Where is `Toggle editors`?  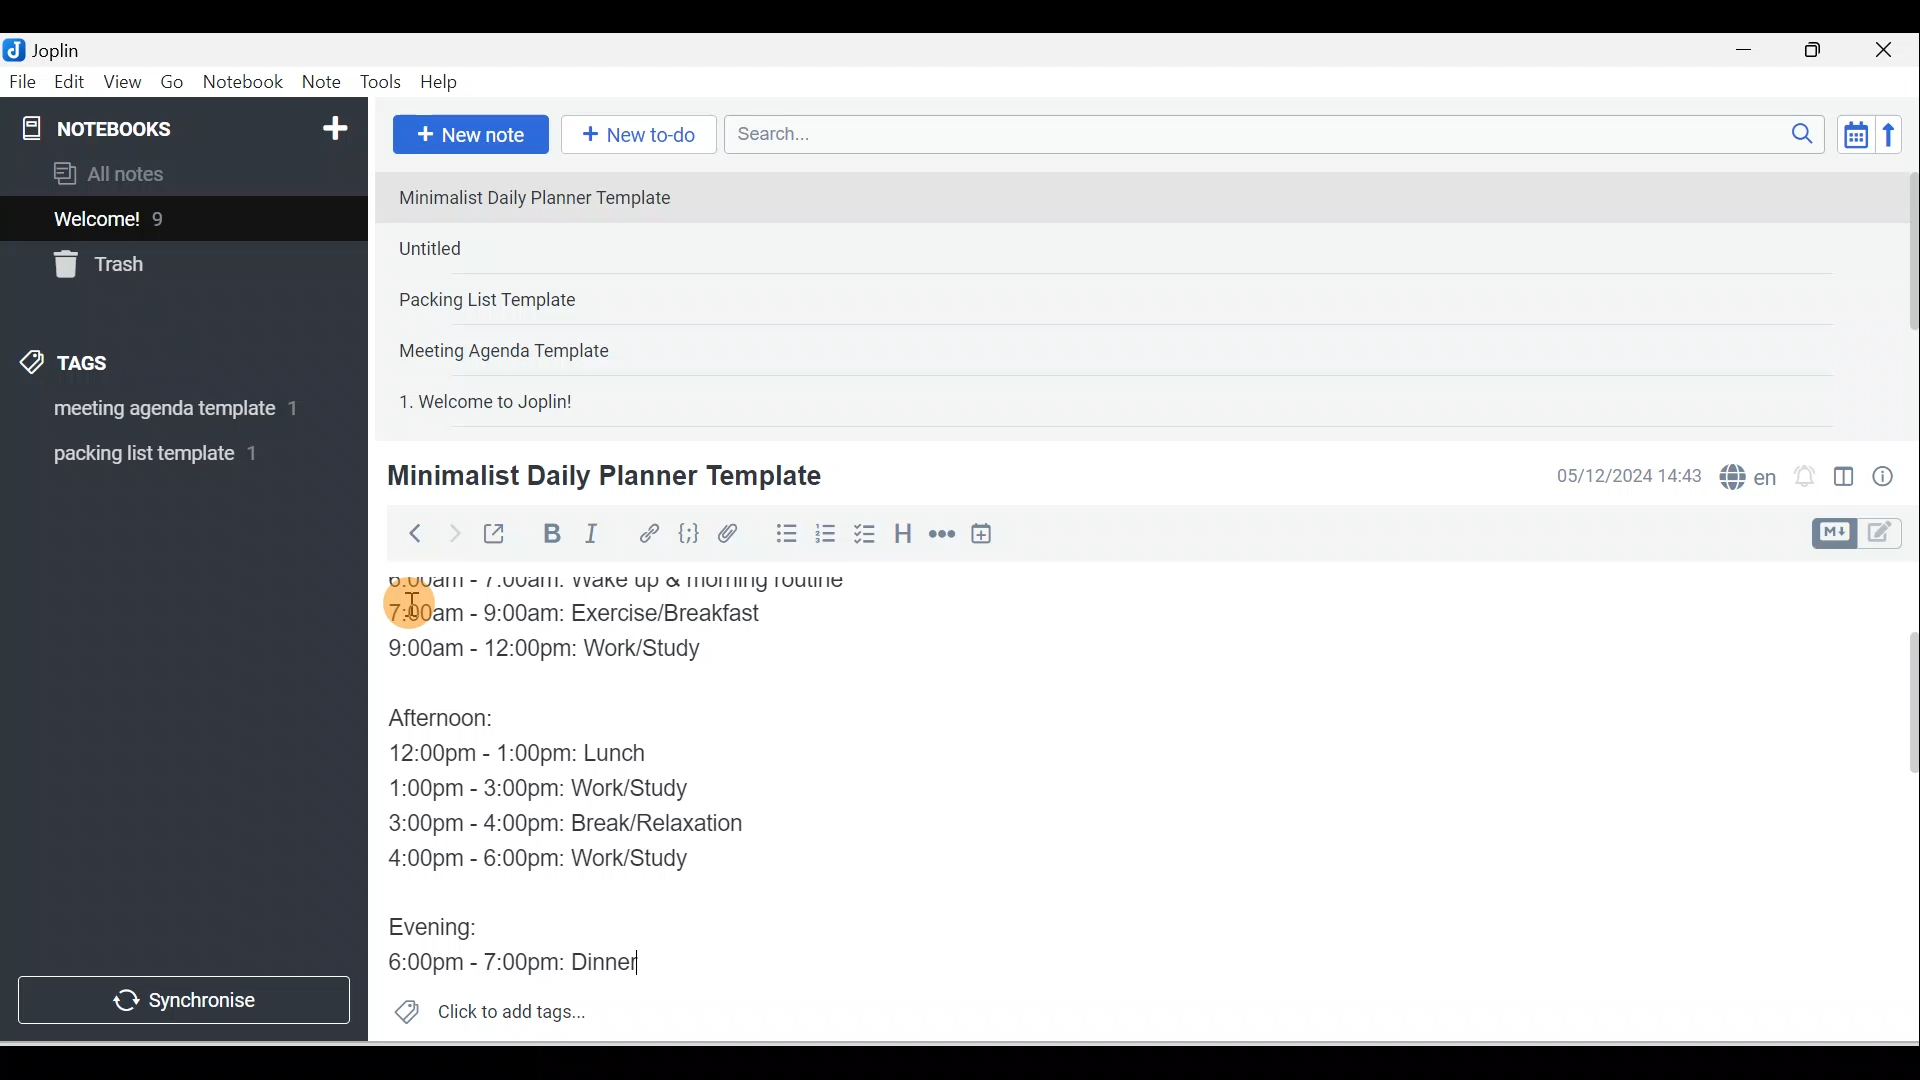
Toggle editors is located at coordinates (1844, 480).